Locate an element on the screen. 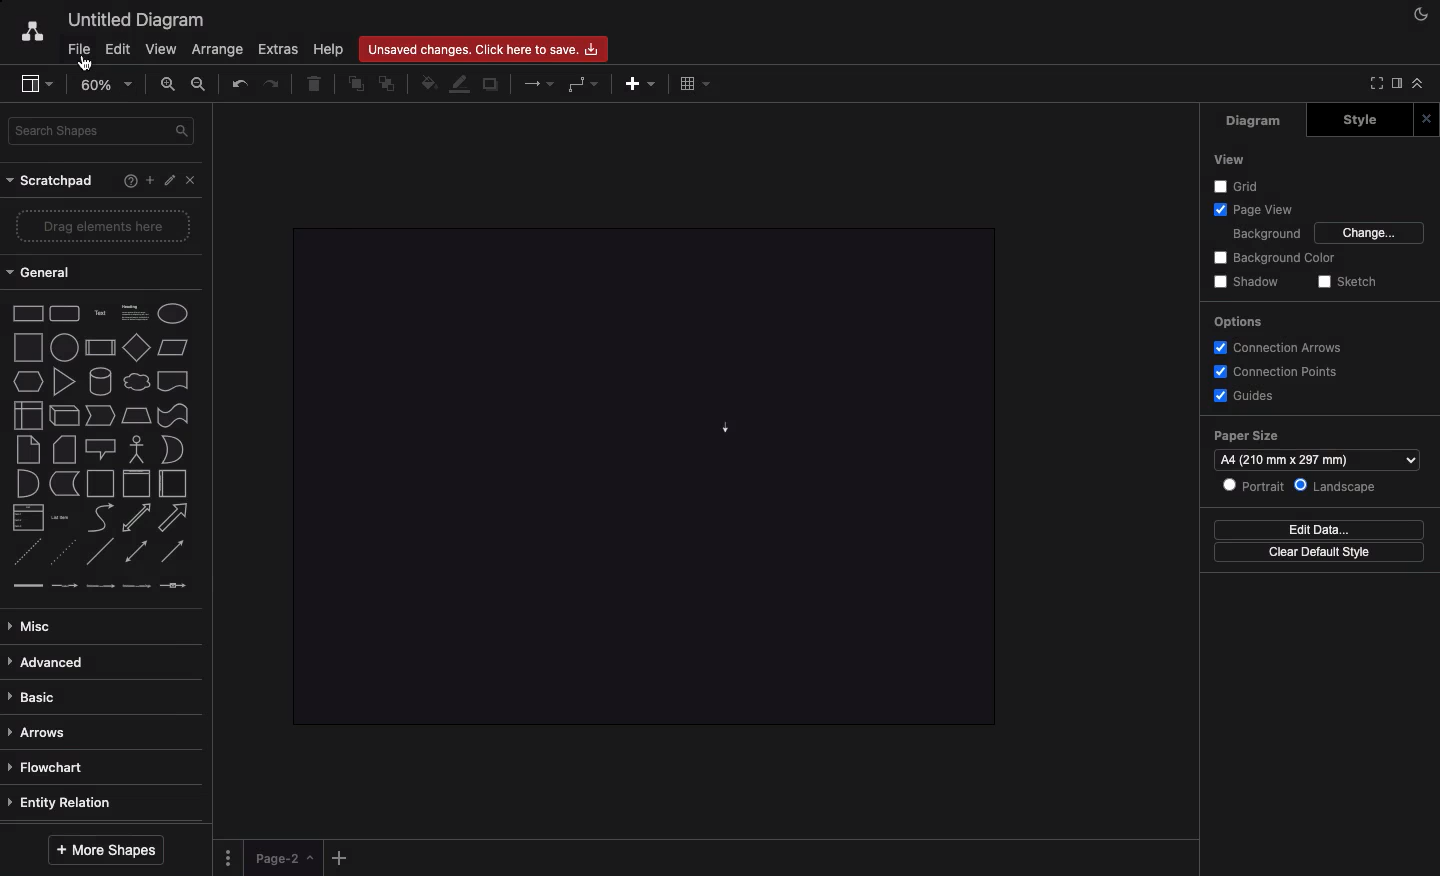 The height and width of the screenshot is (876, 1440). General is located at coordinates (48, 272).